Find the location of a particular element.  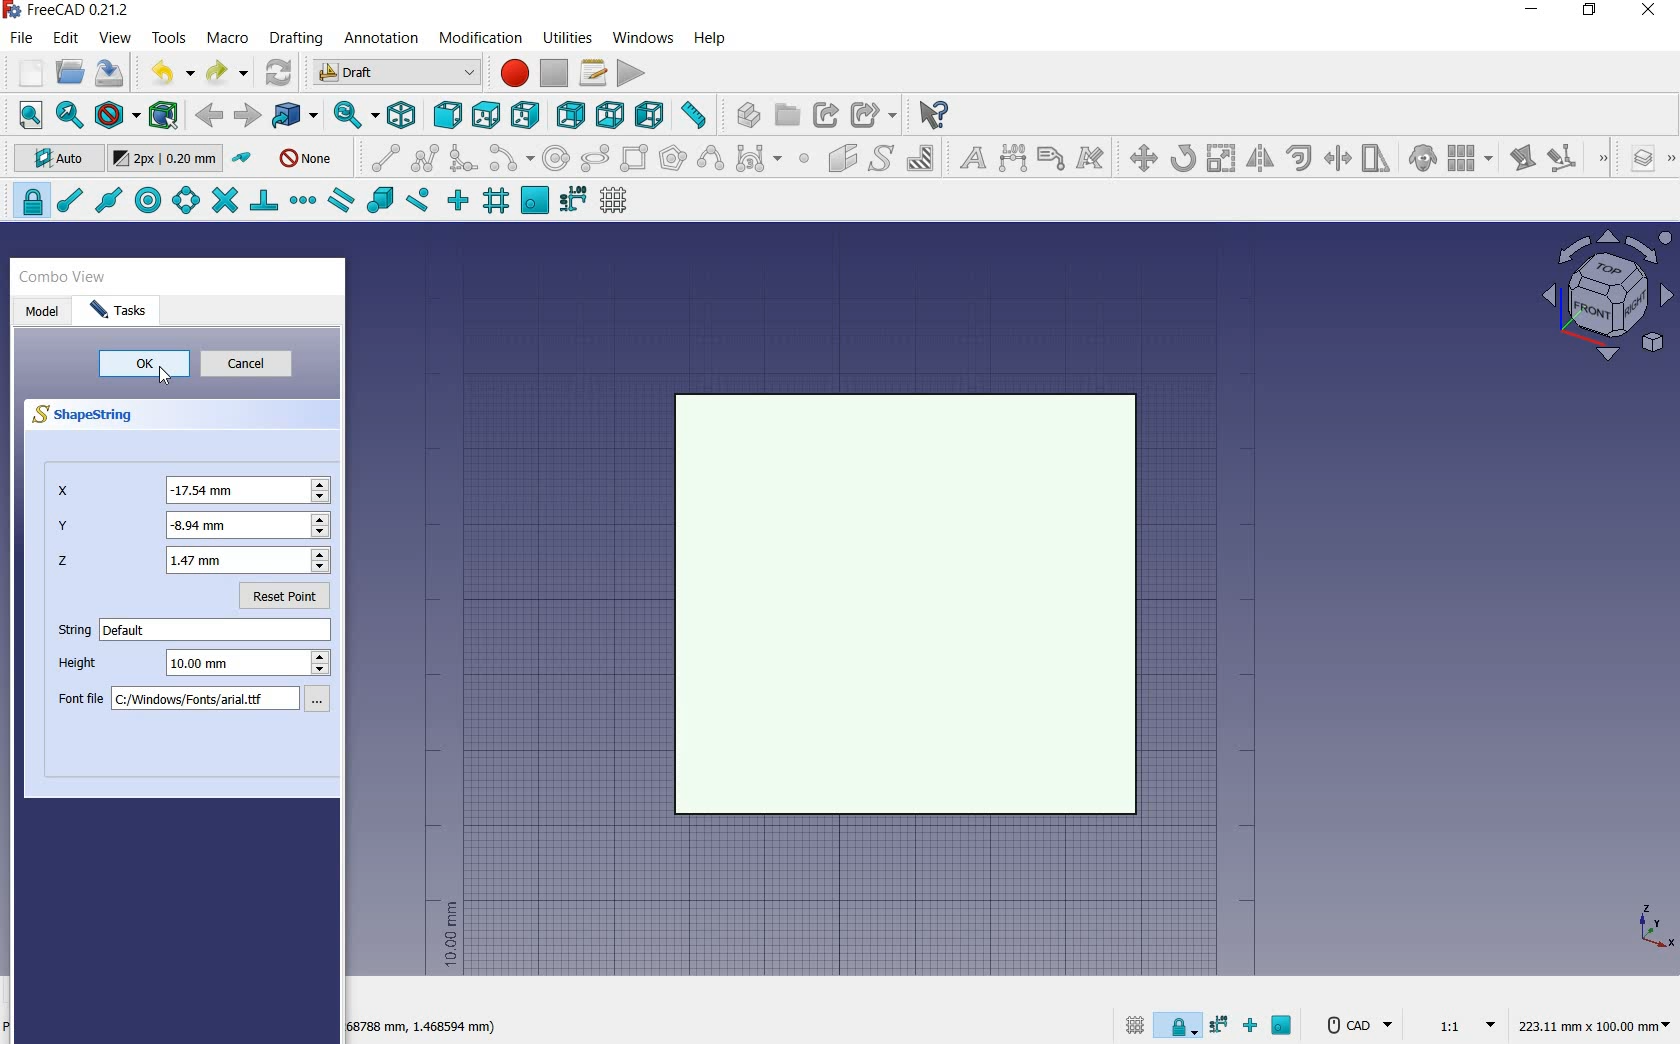

change default style for new objects is located at coordinates (168, 161).